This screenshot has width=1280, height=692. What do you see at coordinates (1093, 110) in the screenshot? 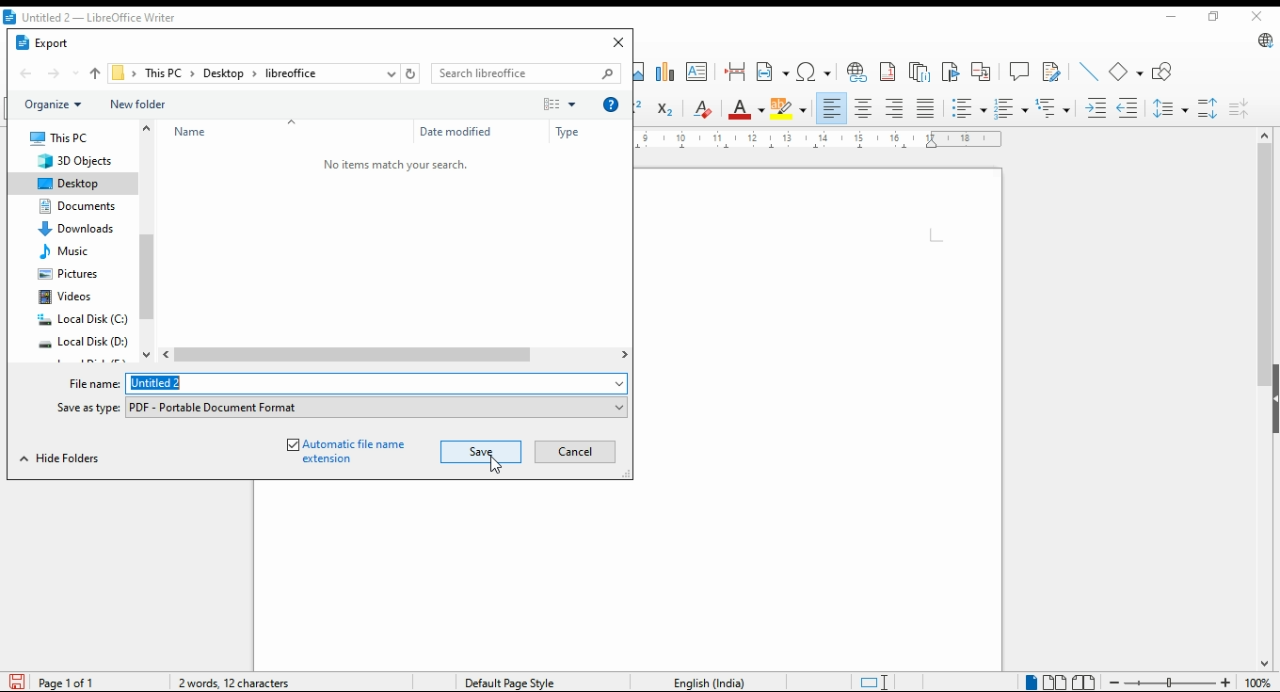
I see `increase indent` at bounding box center [1093, 110].